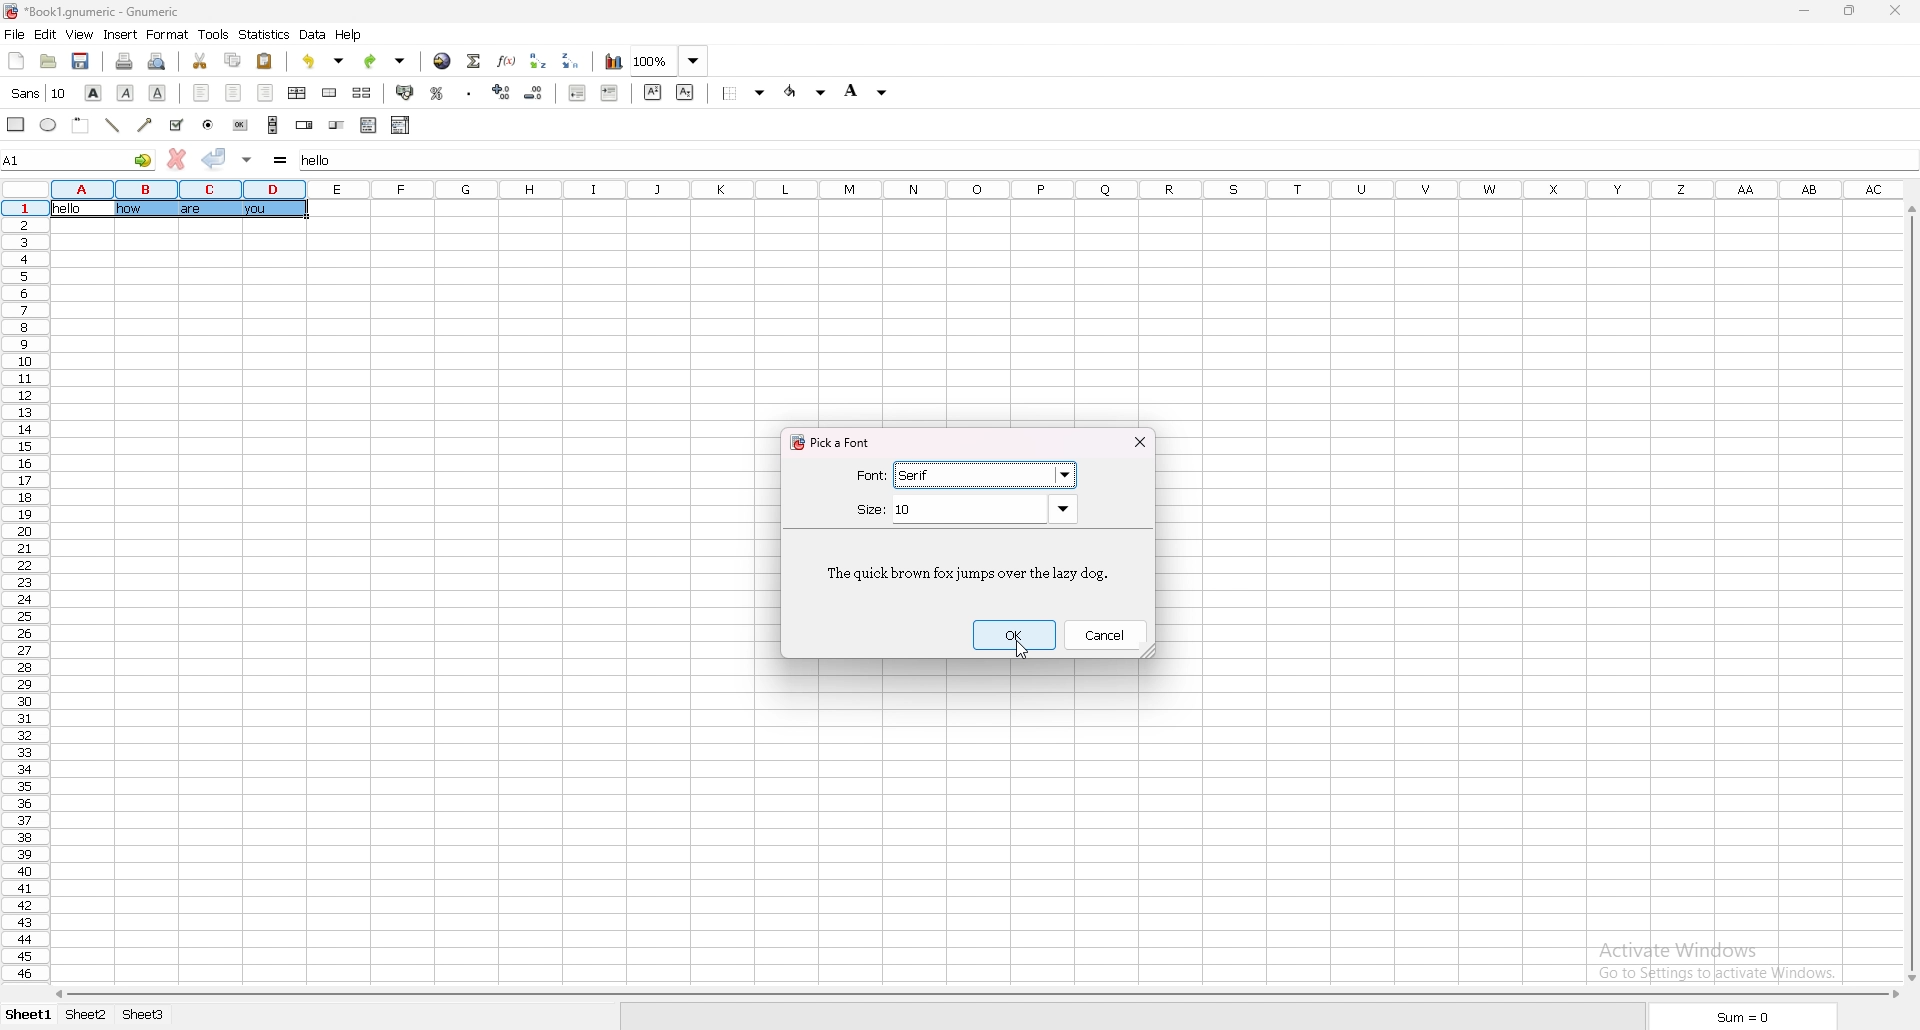  What do you see at coordinates (439, 92) in the screenshot?
I see `percentage` at bounding box center [439, 92].